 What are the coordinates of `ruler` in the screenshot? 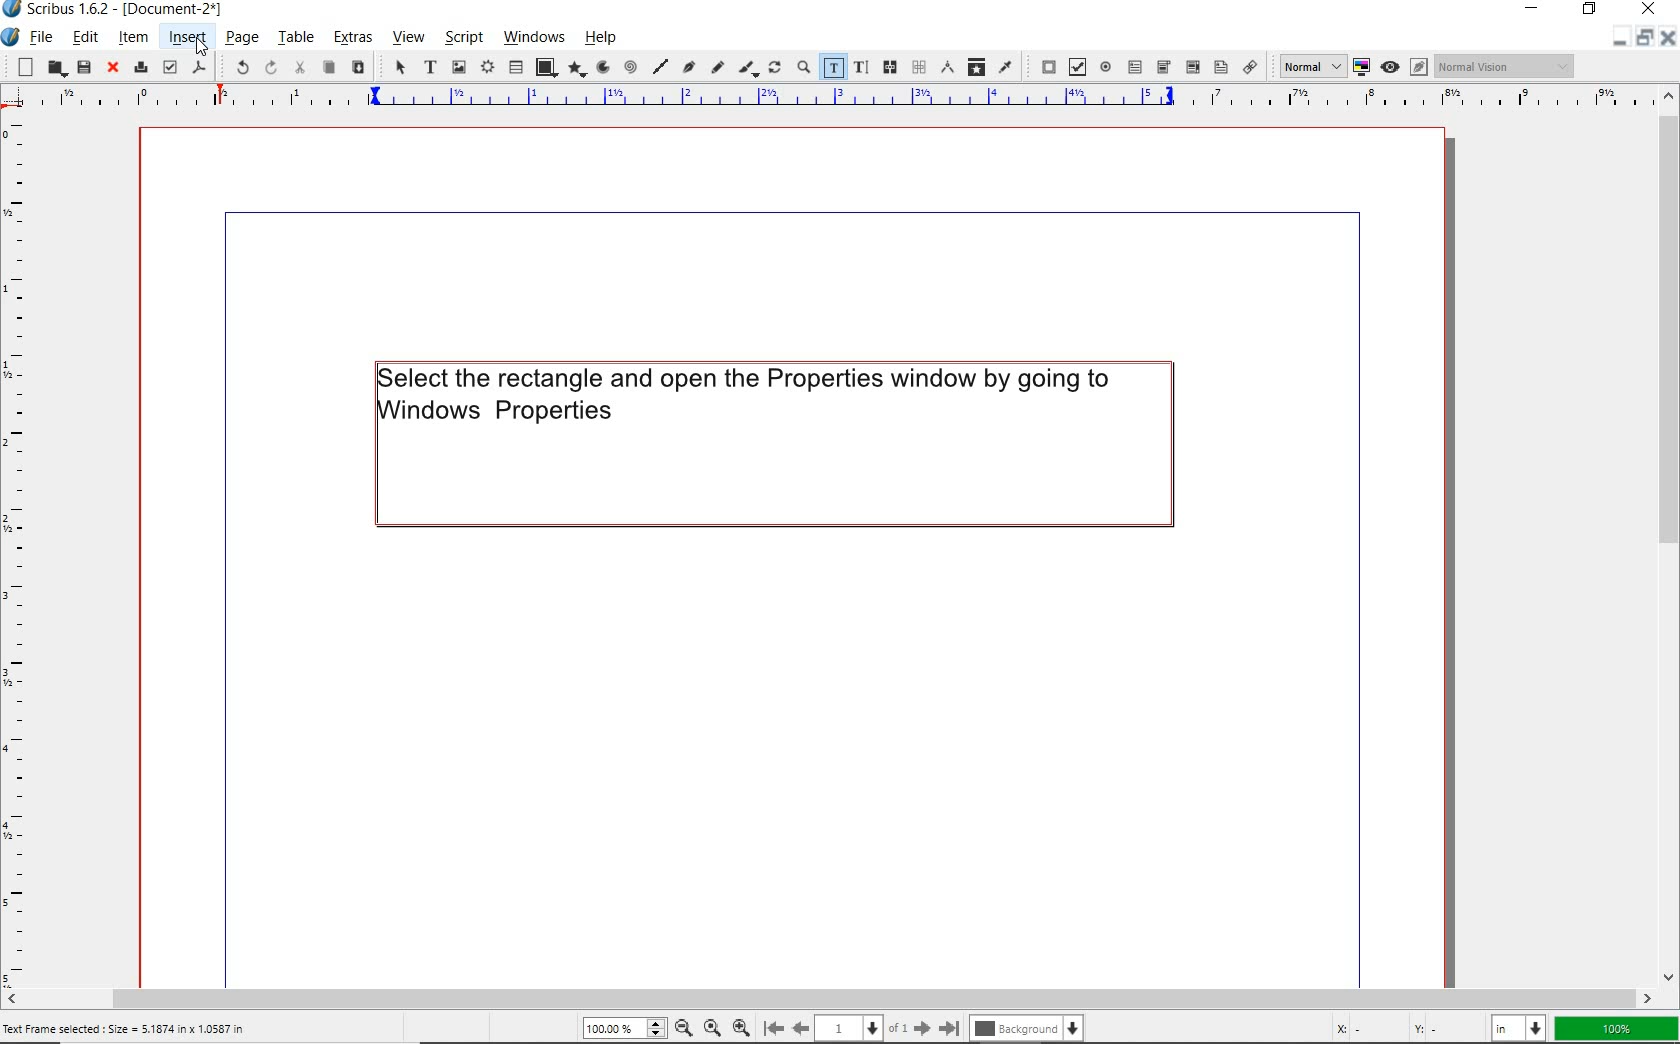 It's located at (17, 553).